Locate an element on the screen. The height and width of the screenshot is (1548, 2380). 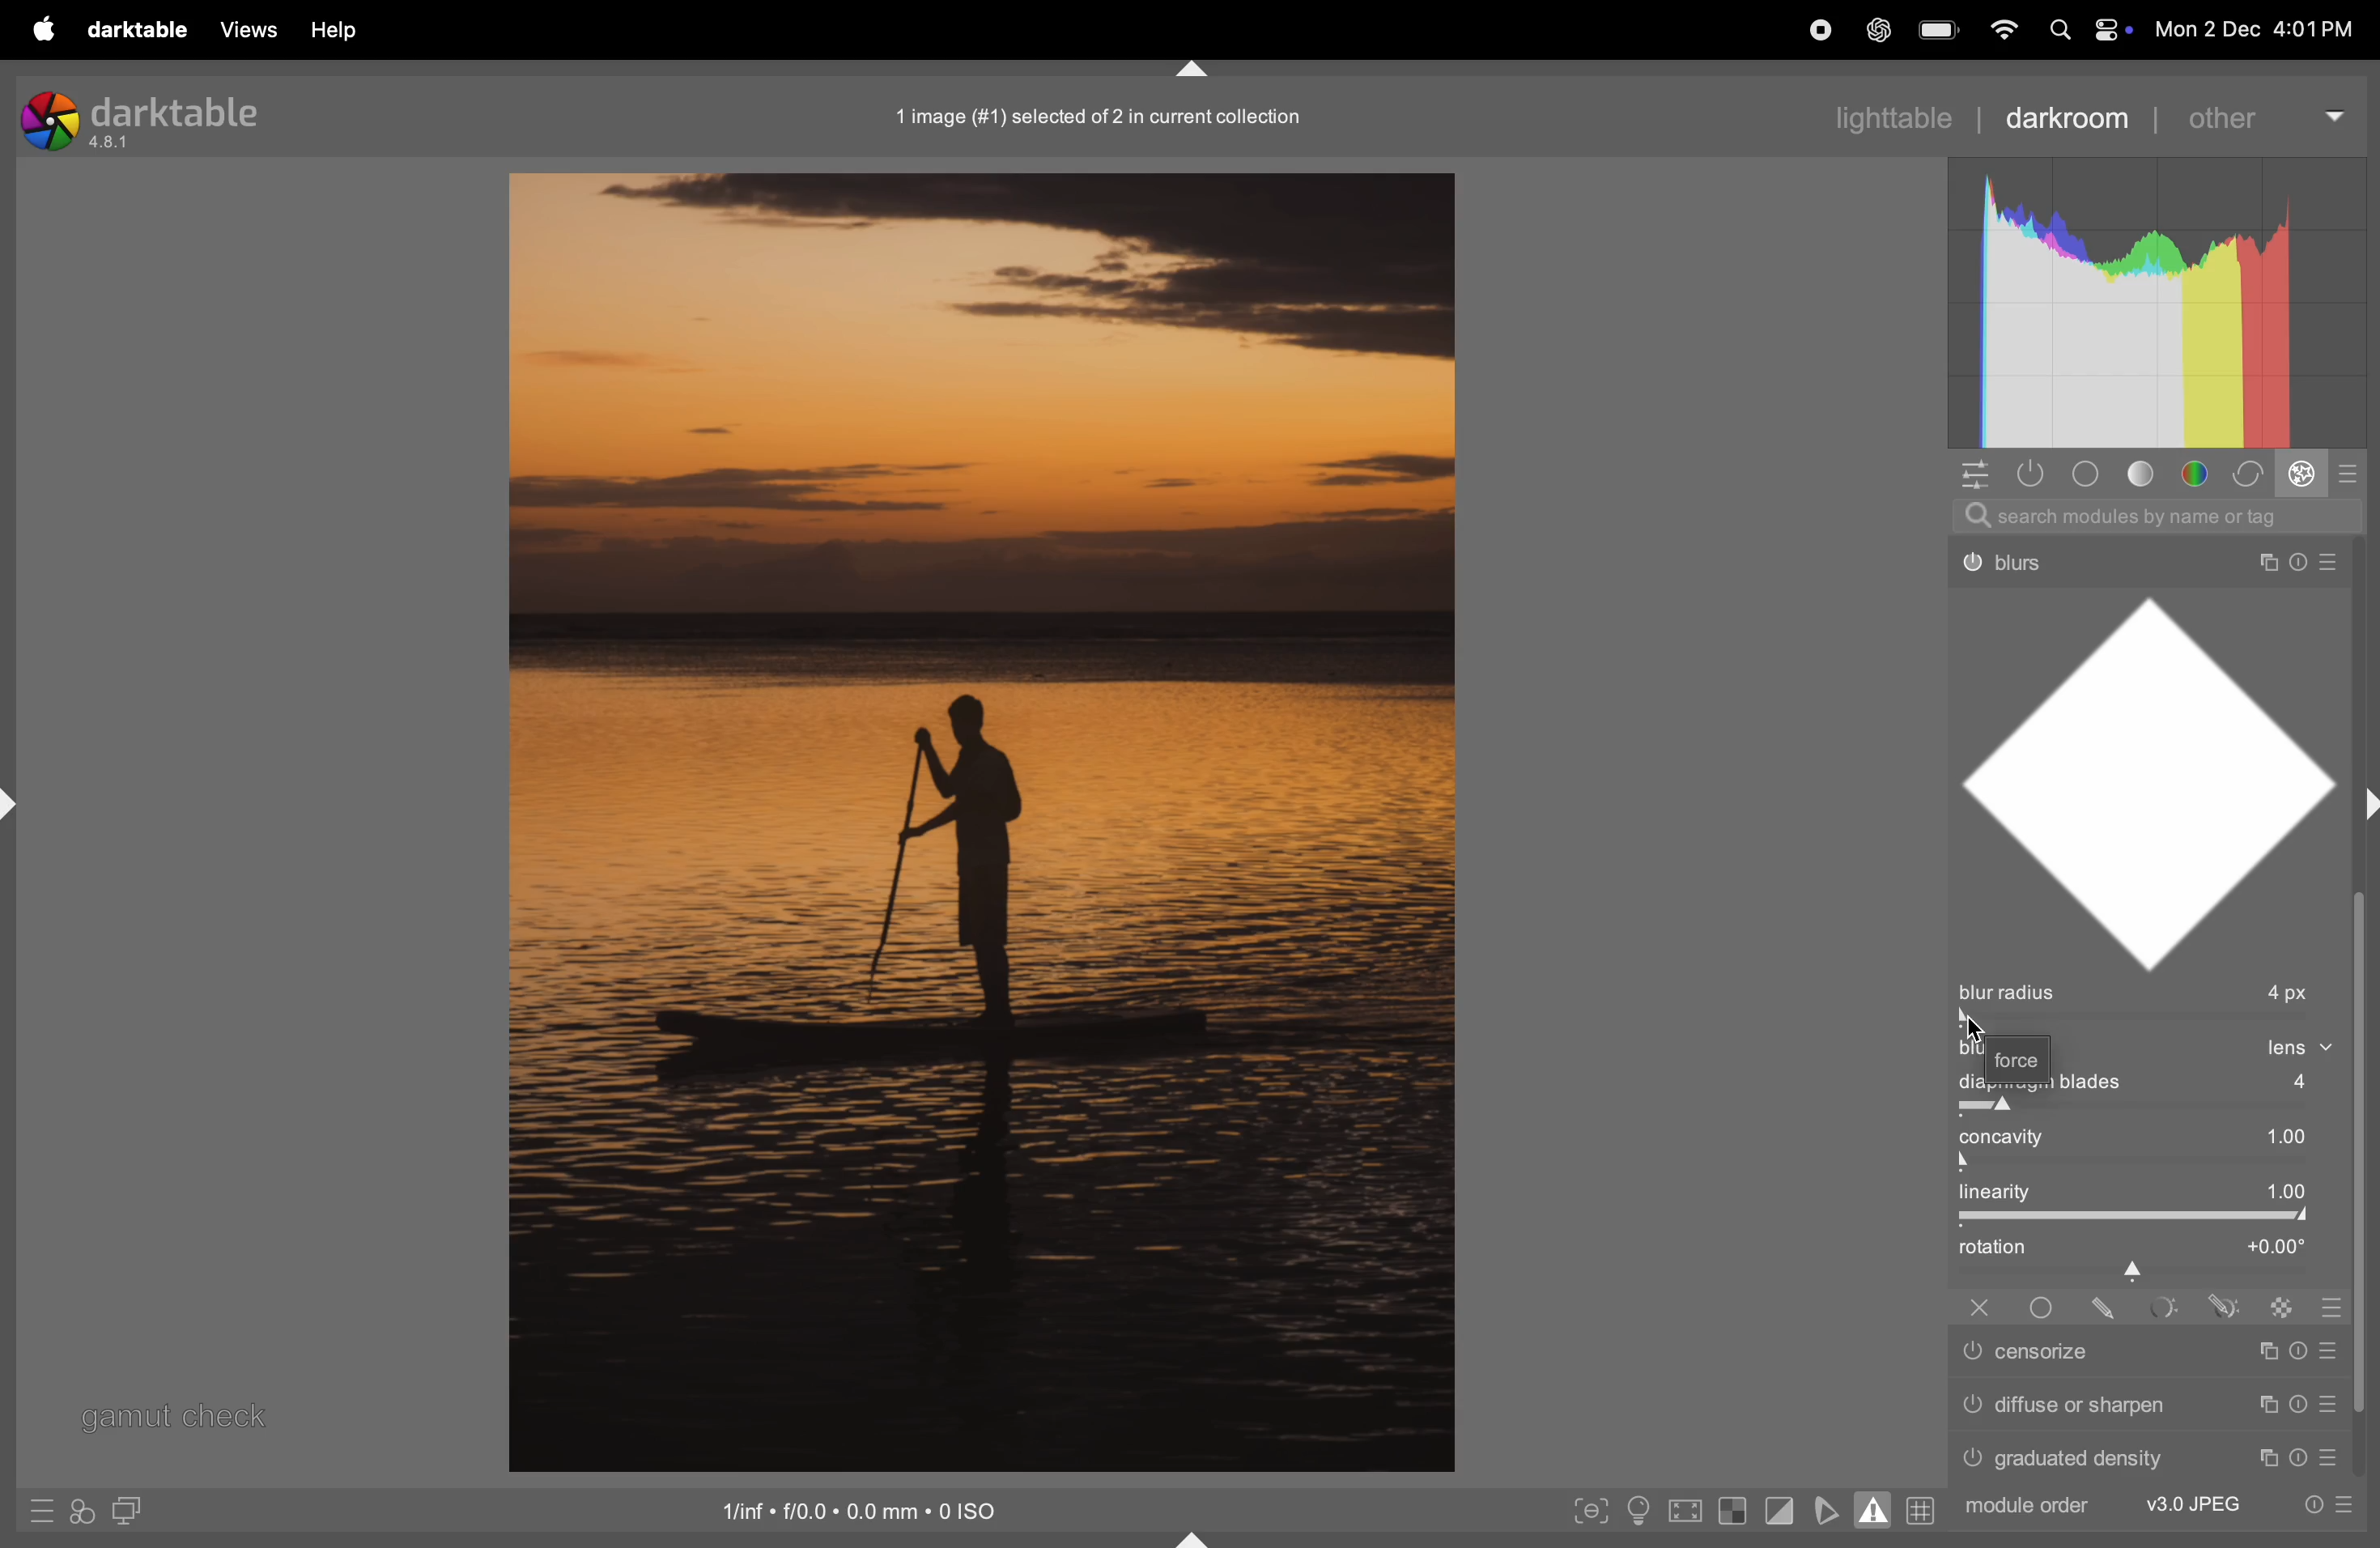
darkroom is located at coordinates (2070, 117).